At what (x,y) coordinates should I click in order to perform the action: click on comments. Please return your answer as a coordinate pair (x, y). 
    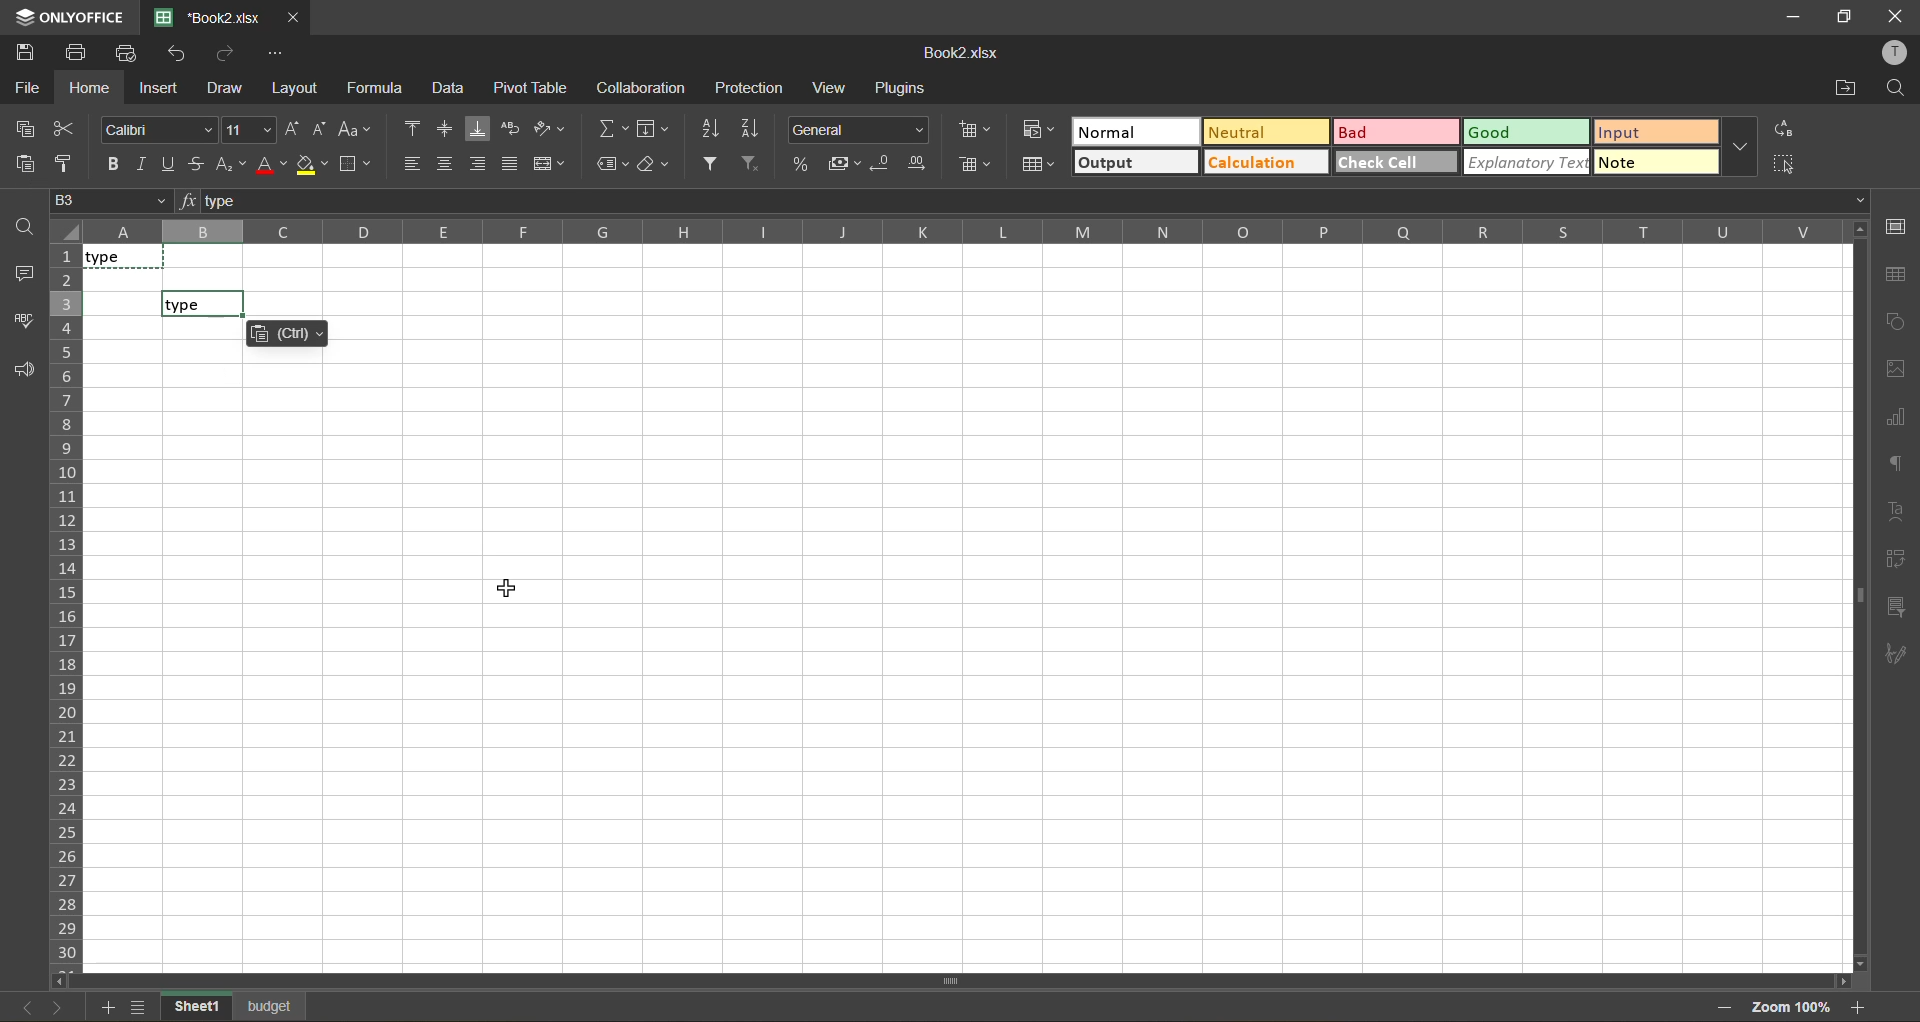
    Looking at the image, I should click on (23, 274).